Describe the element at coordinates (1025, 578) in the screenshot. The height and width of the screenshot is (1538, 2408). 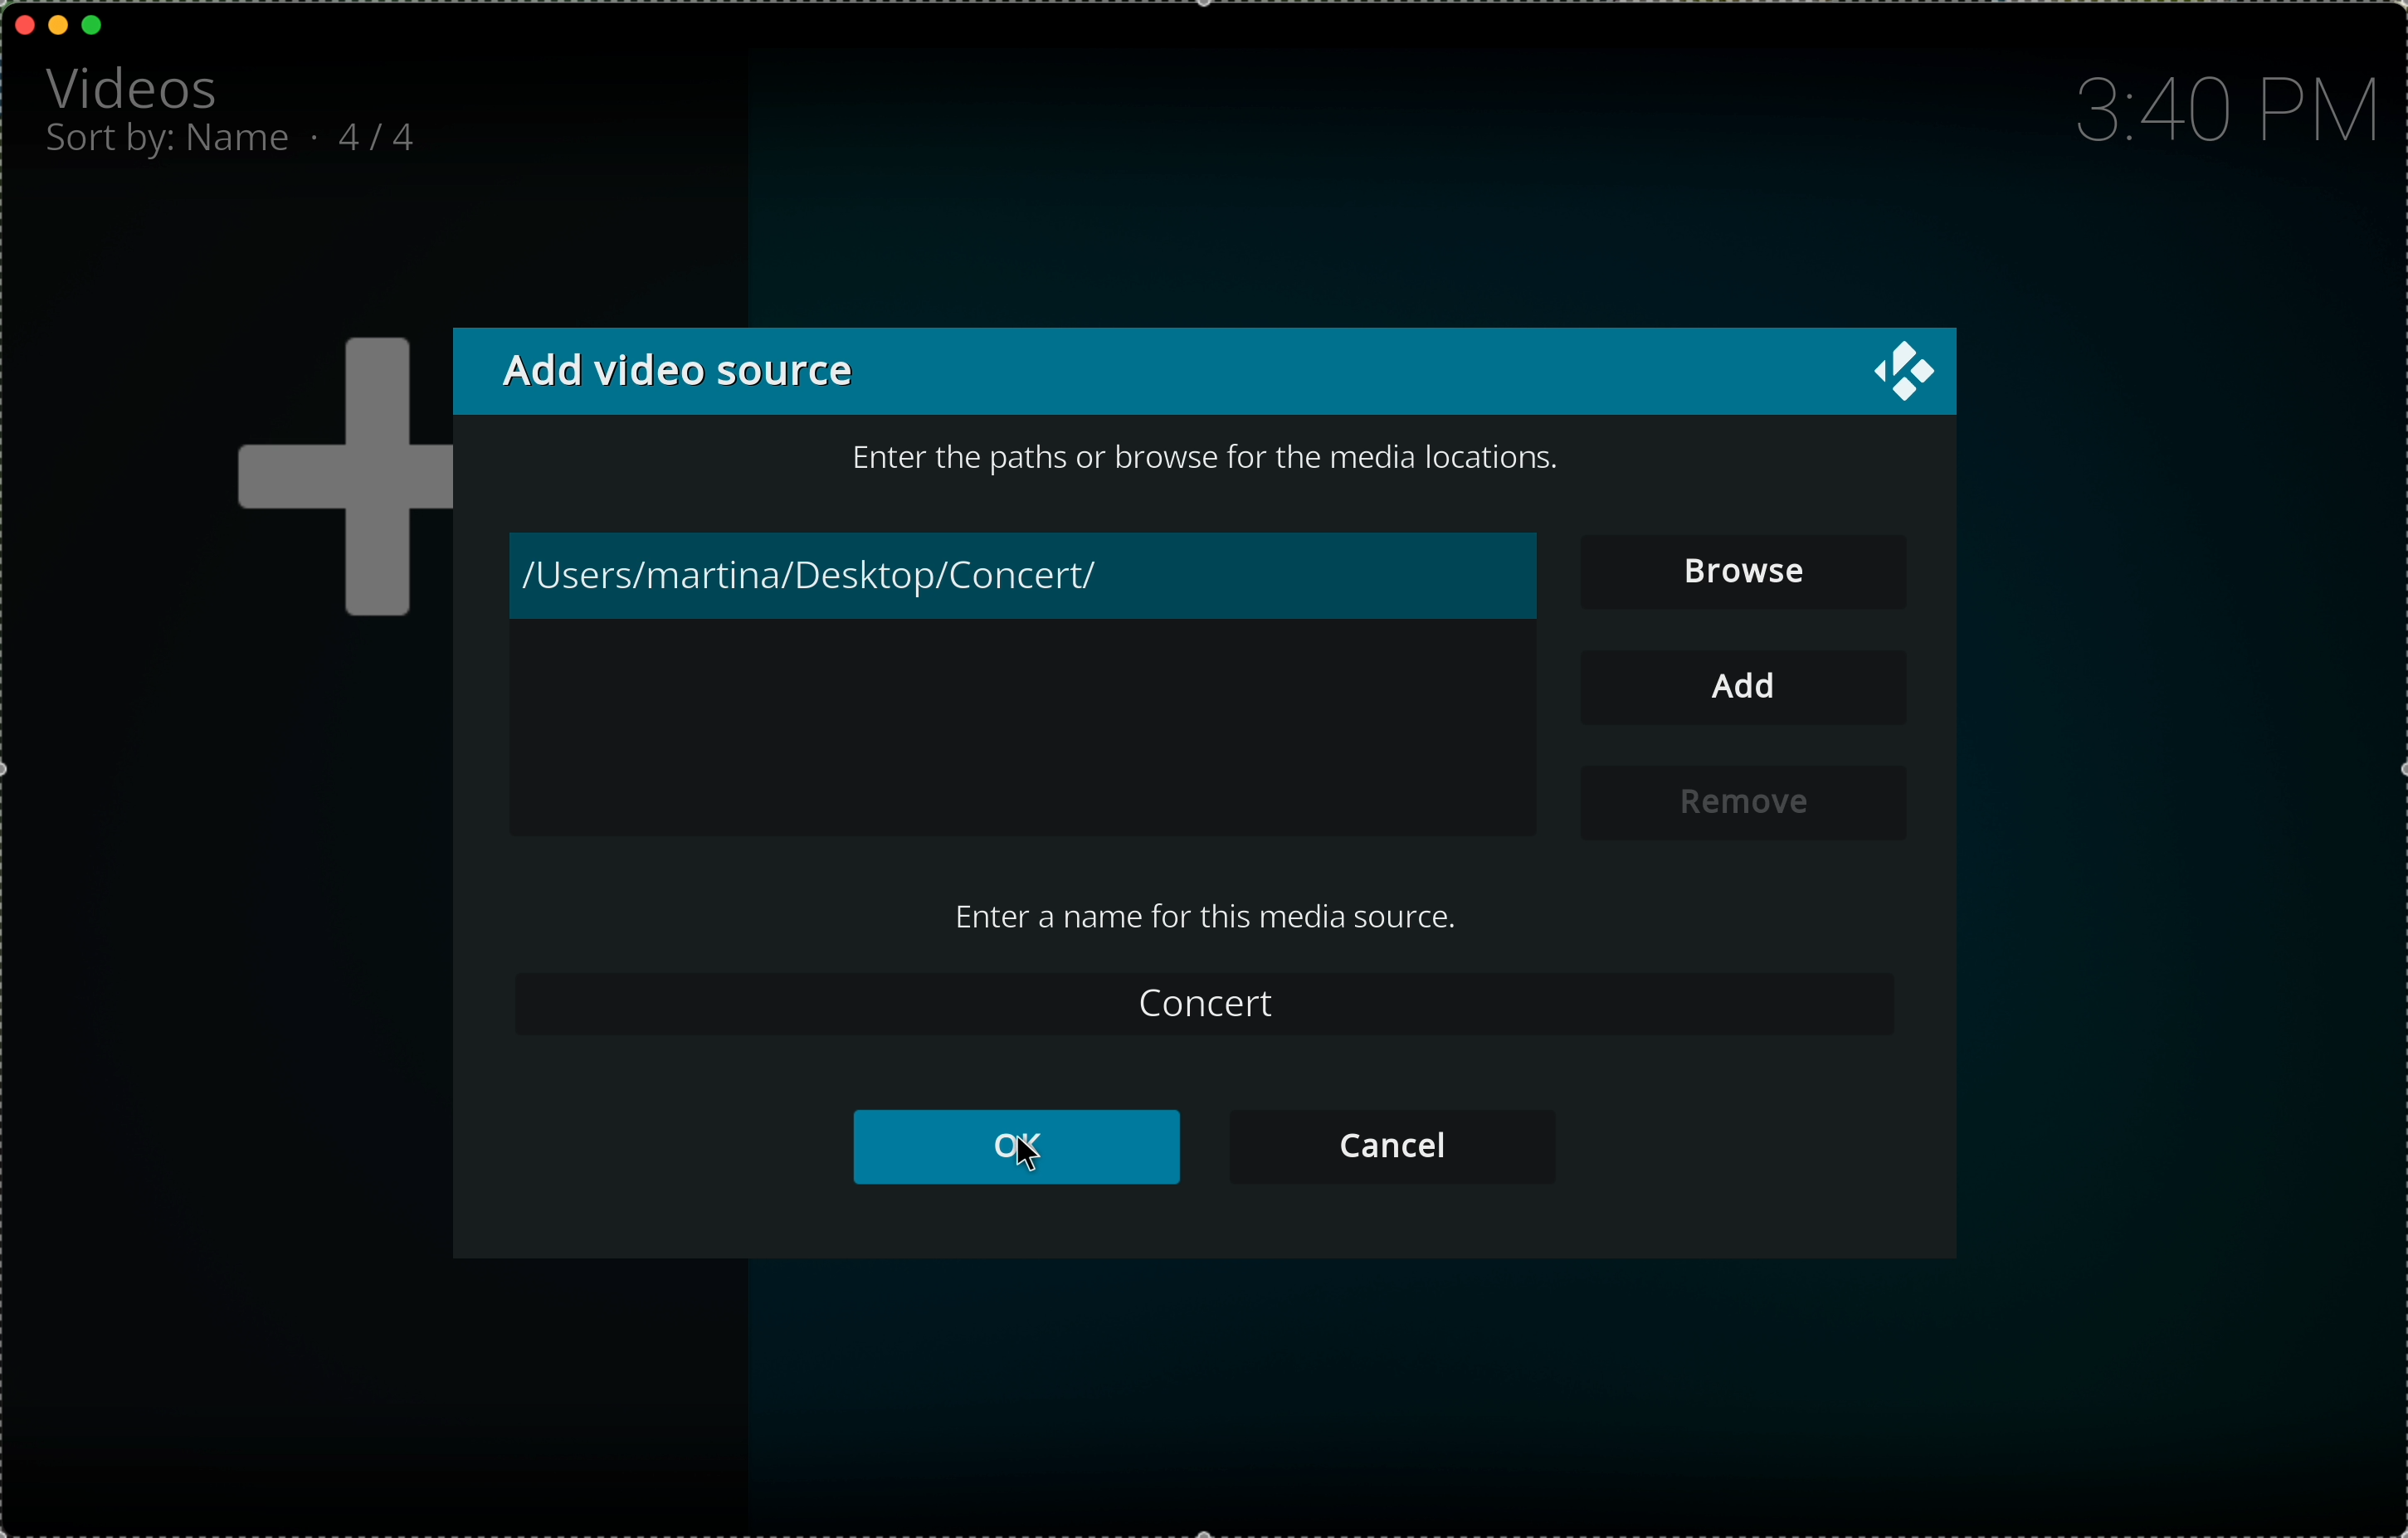
I see `users/martina/desktop/concert/` at that location.